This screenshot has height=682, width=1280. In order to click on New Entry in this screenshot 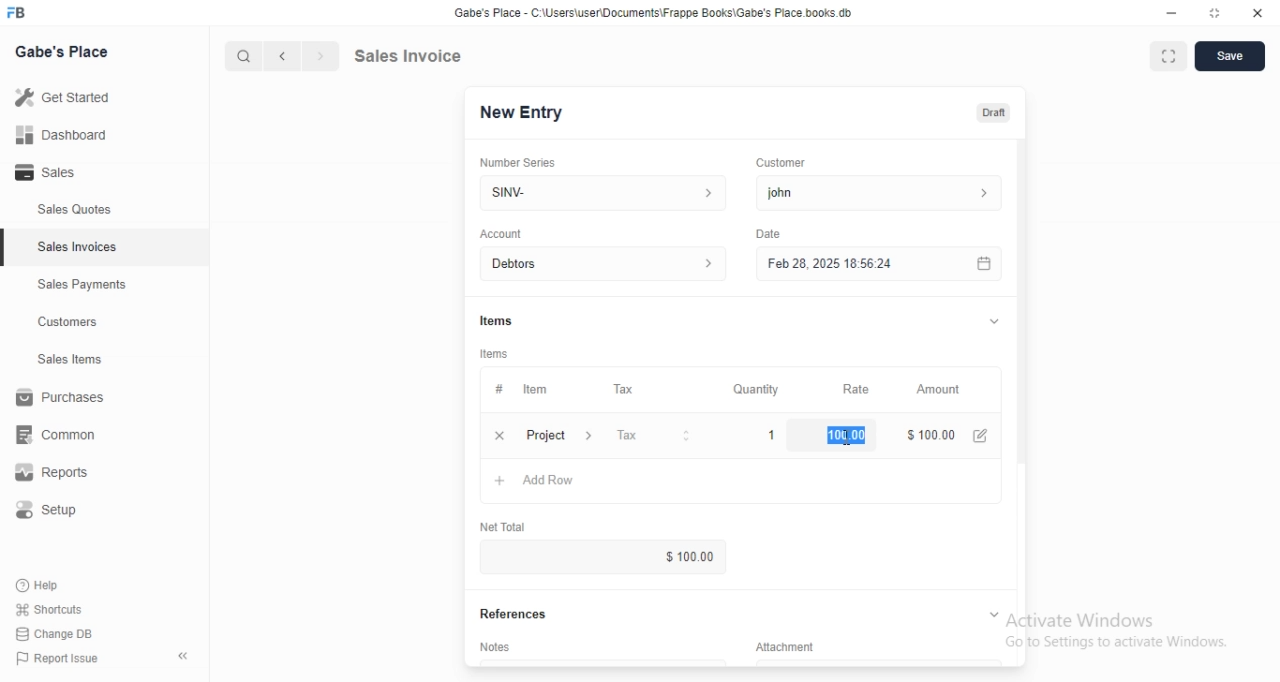, I will do `click(528, 112)`.